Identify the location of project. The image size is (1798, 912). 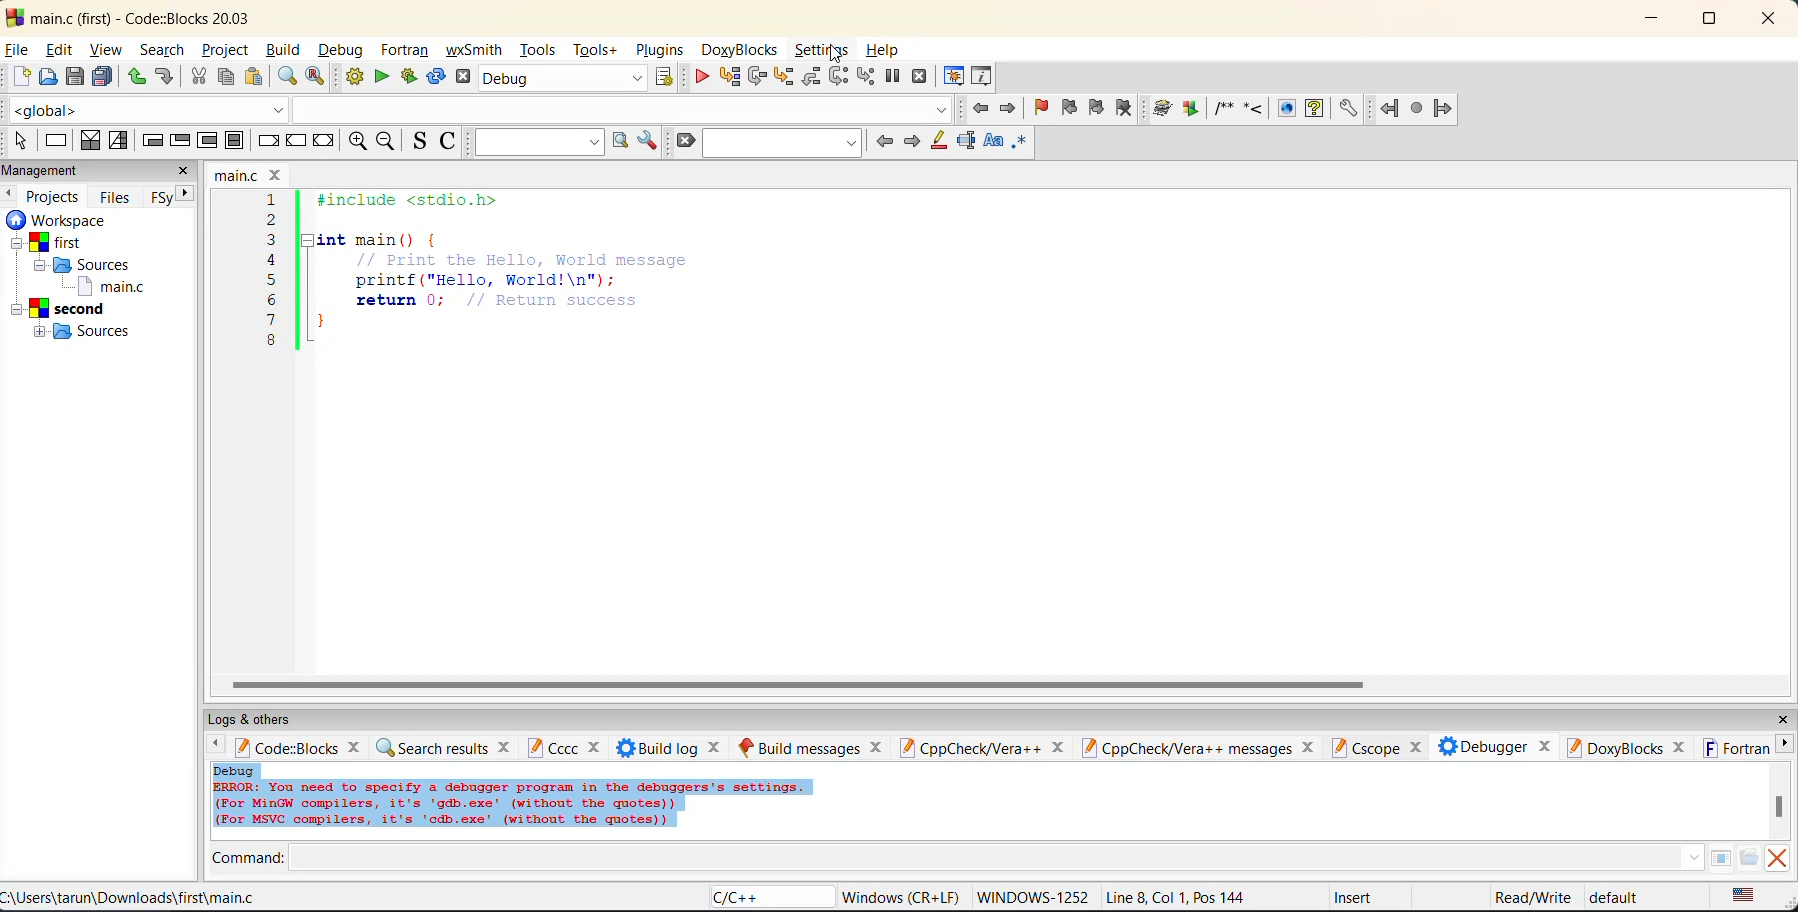
(226, 50).